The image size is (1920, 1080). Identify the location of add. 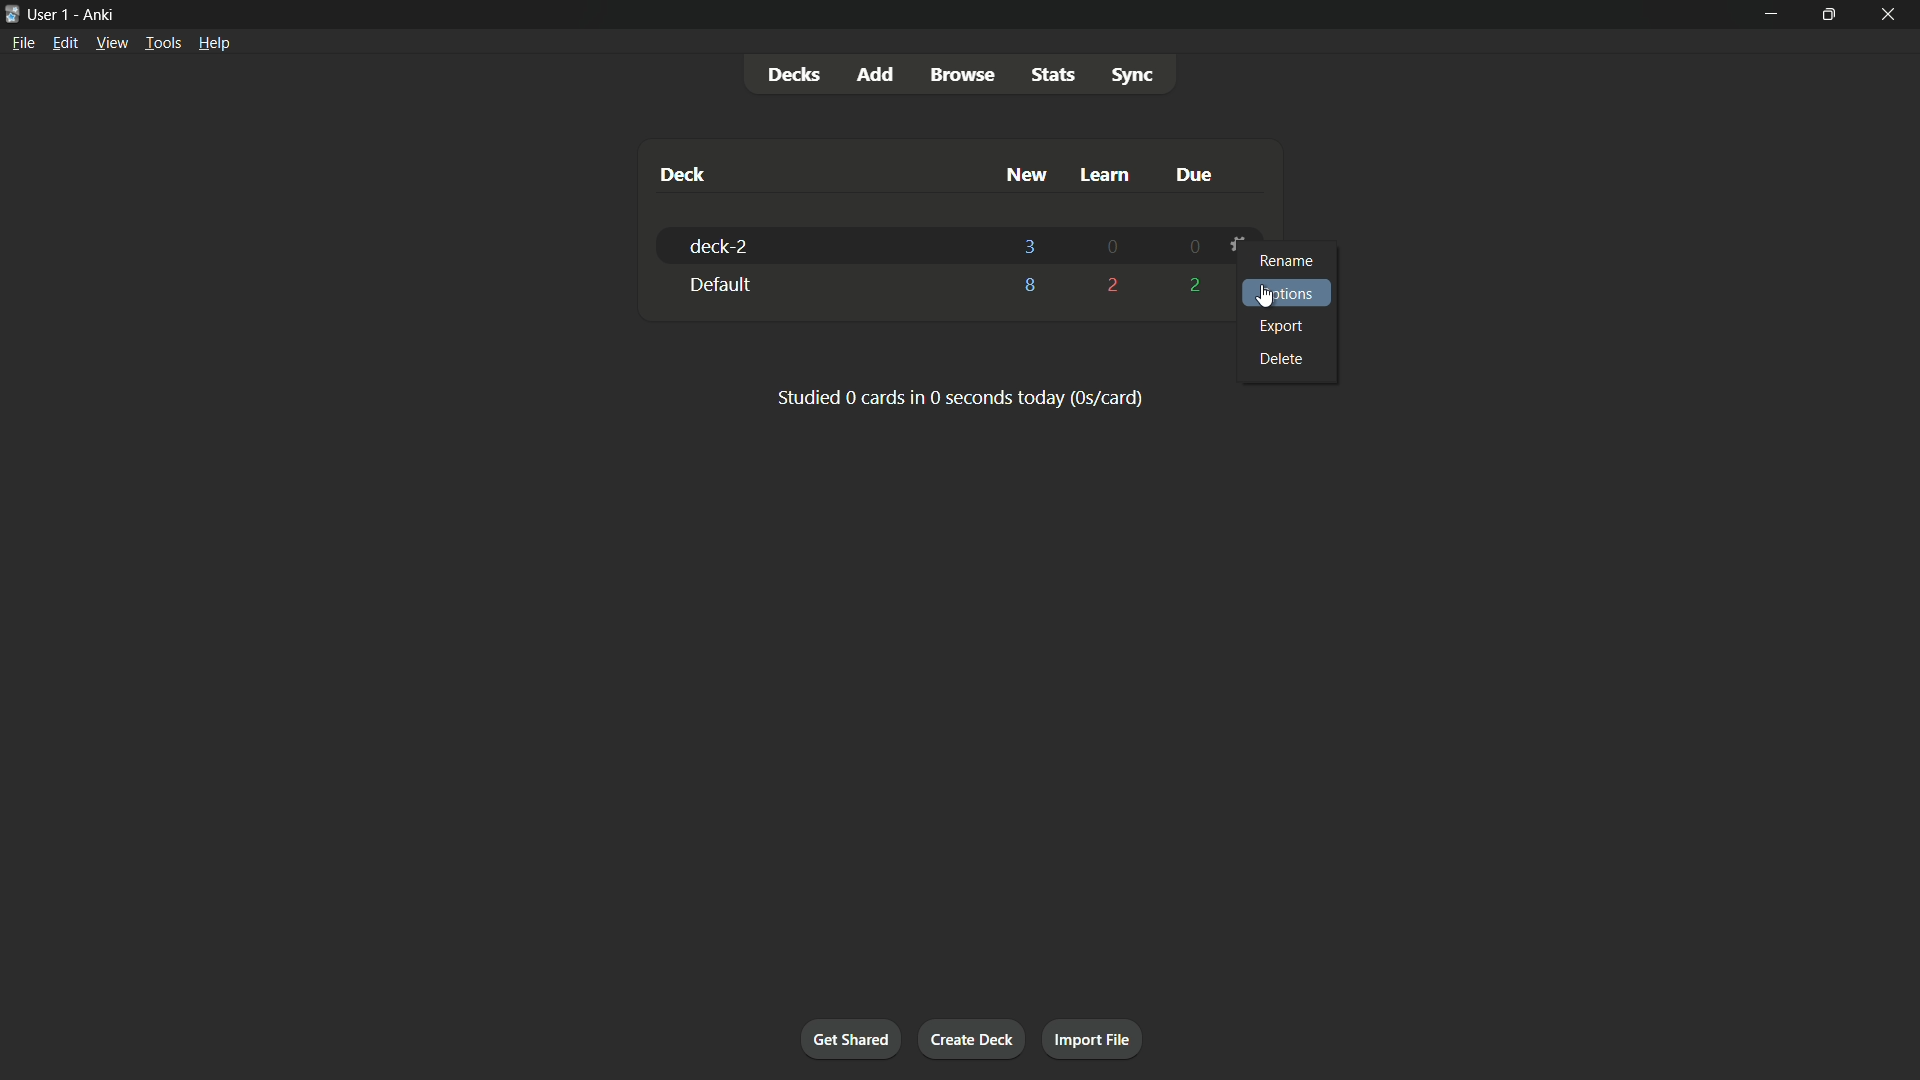
(875, 73).